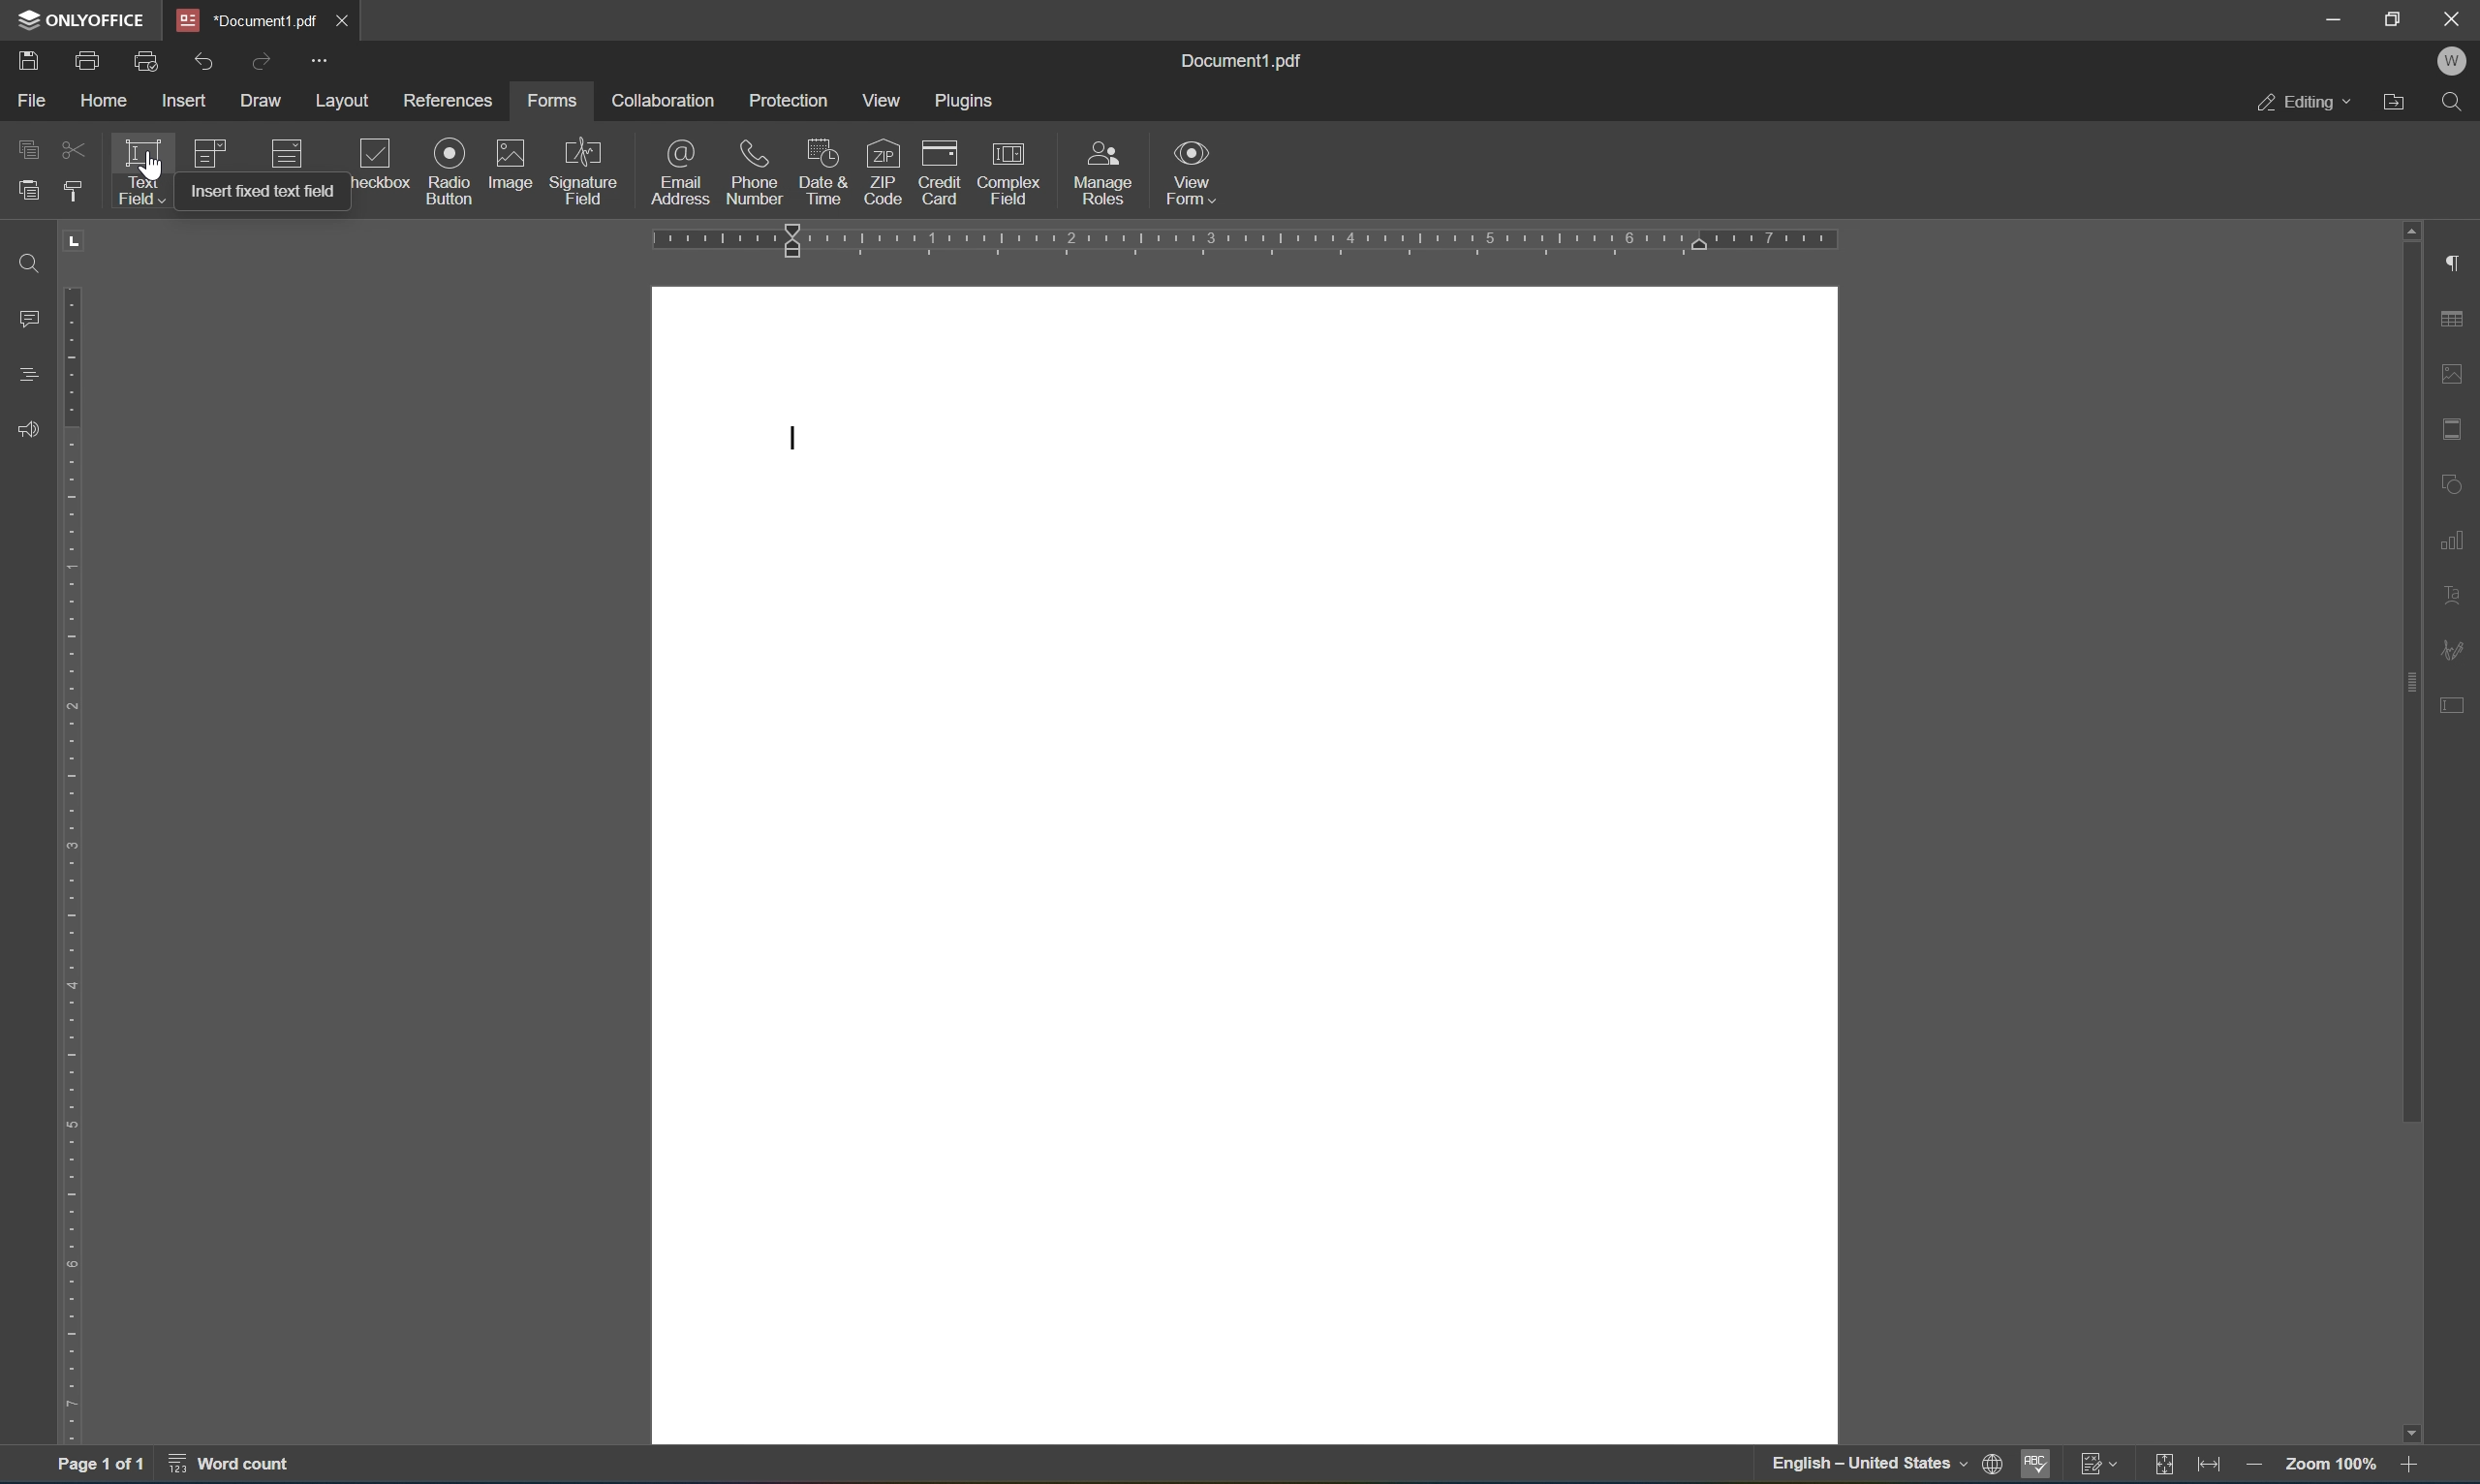 This screenshot has width=2480, height=1484. I want to click on file, so click(31, 99).